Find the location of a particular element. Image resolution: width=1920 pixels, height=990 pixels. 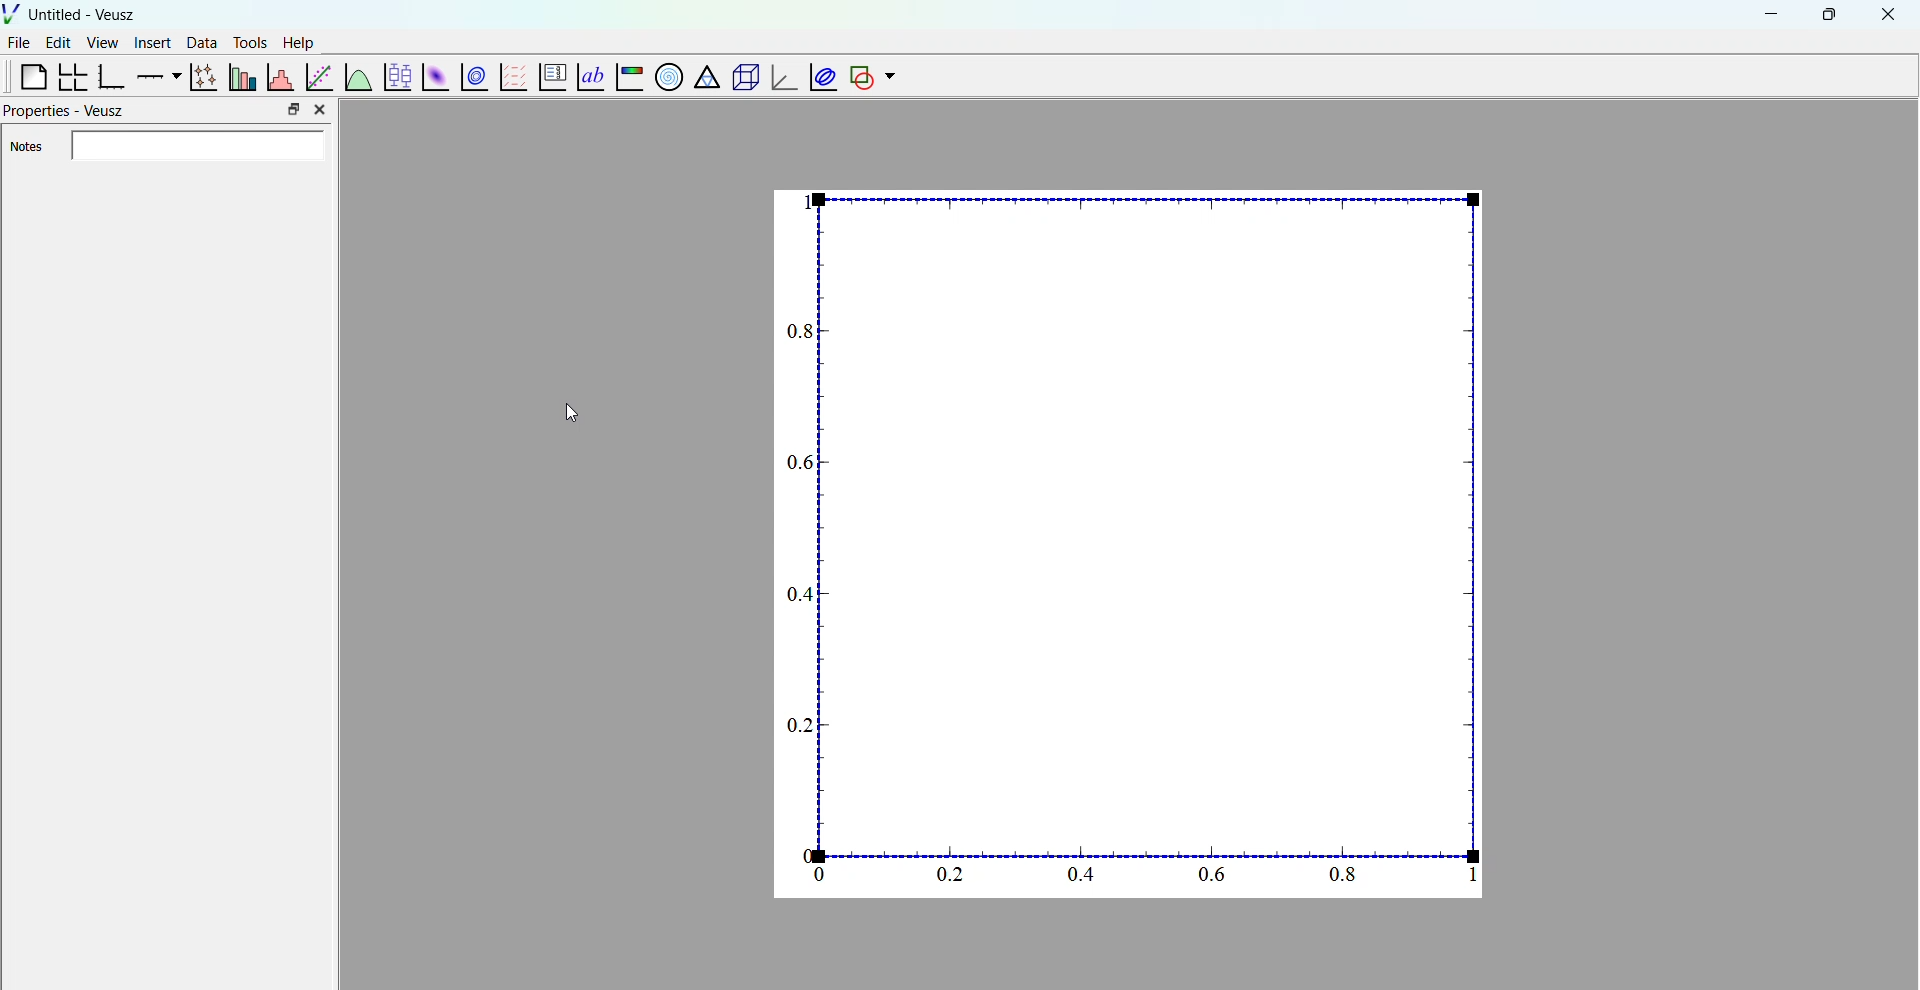

3d graph is located at coordinates (781, 79).